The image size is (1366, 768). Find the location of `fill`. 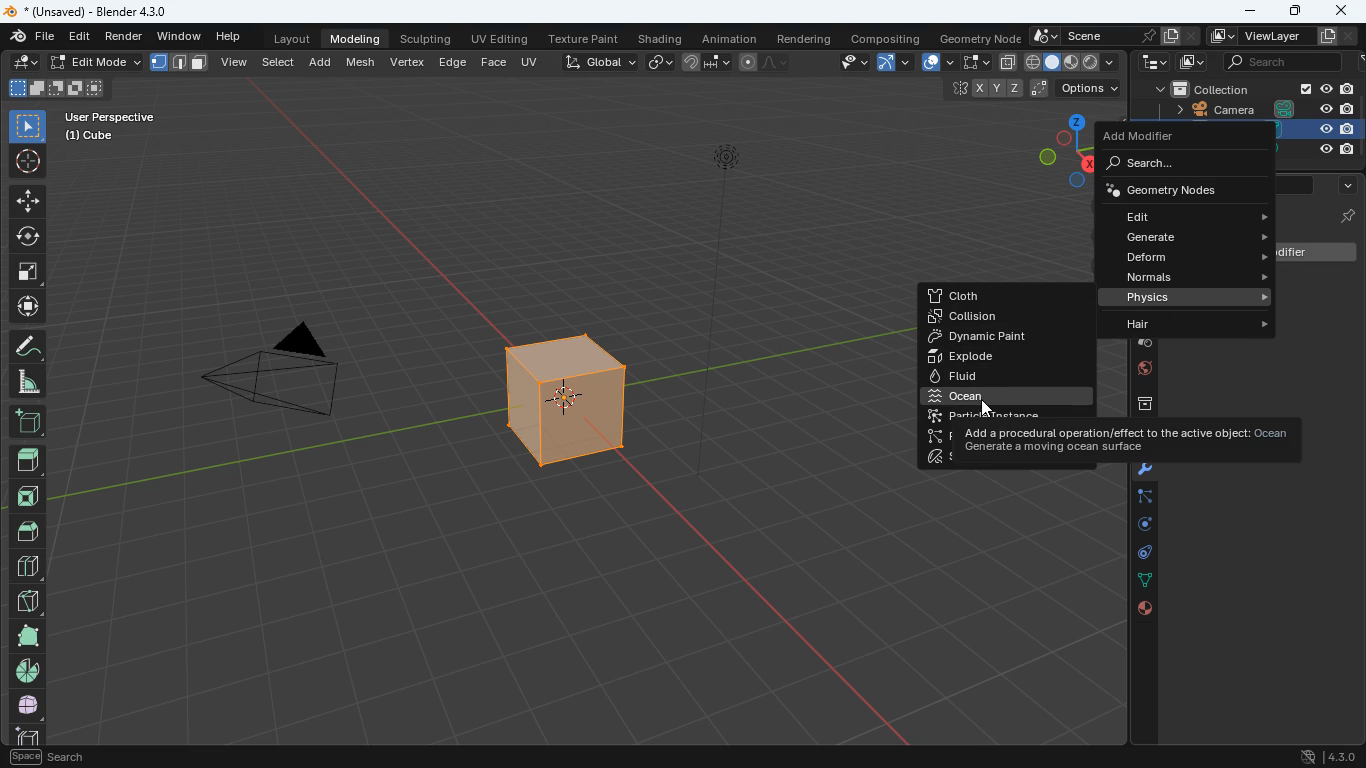

fill is located at coordinates (1072, 61).